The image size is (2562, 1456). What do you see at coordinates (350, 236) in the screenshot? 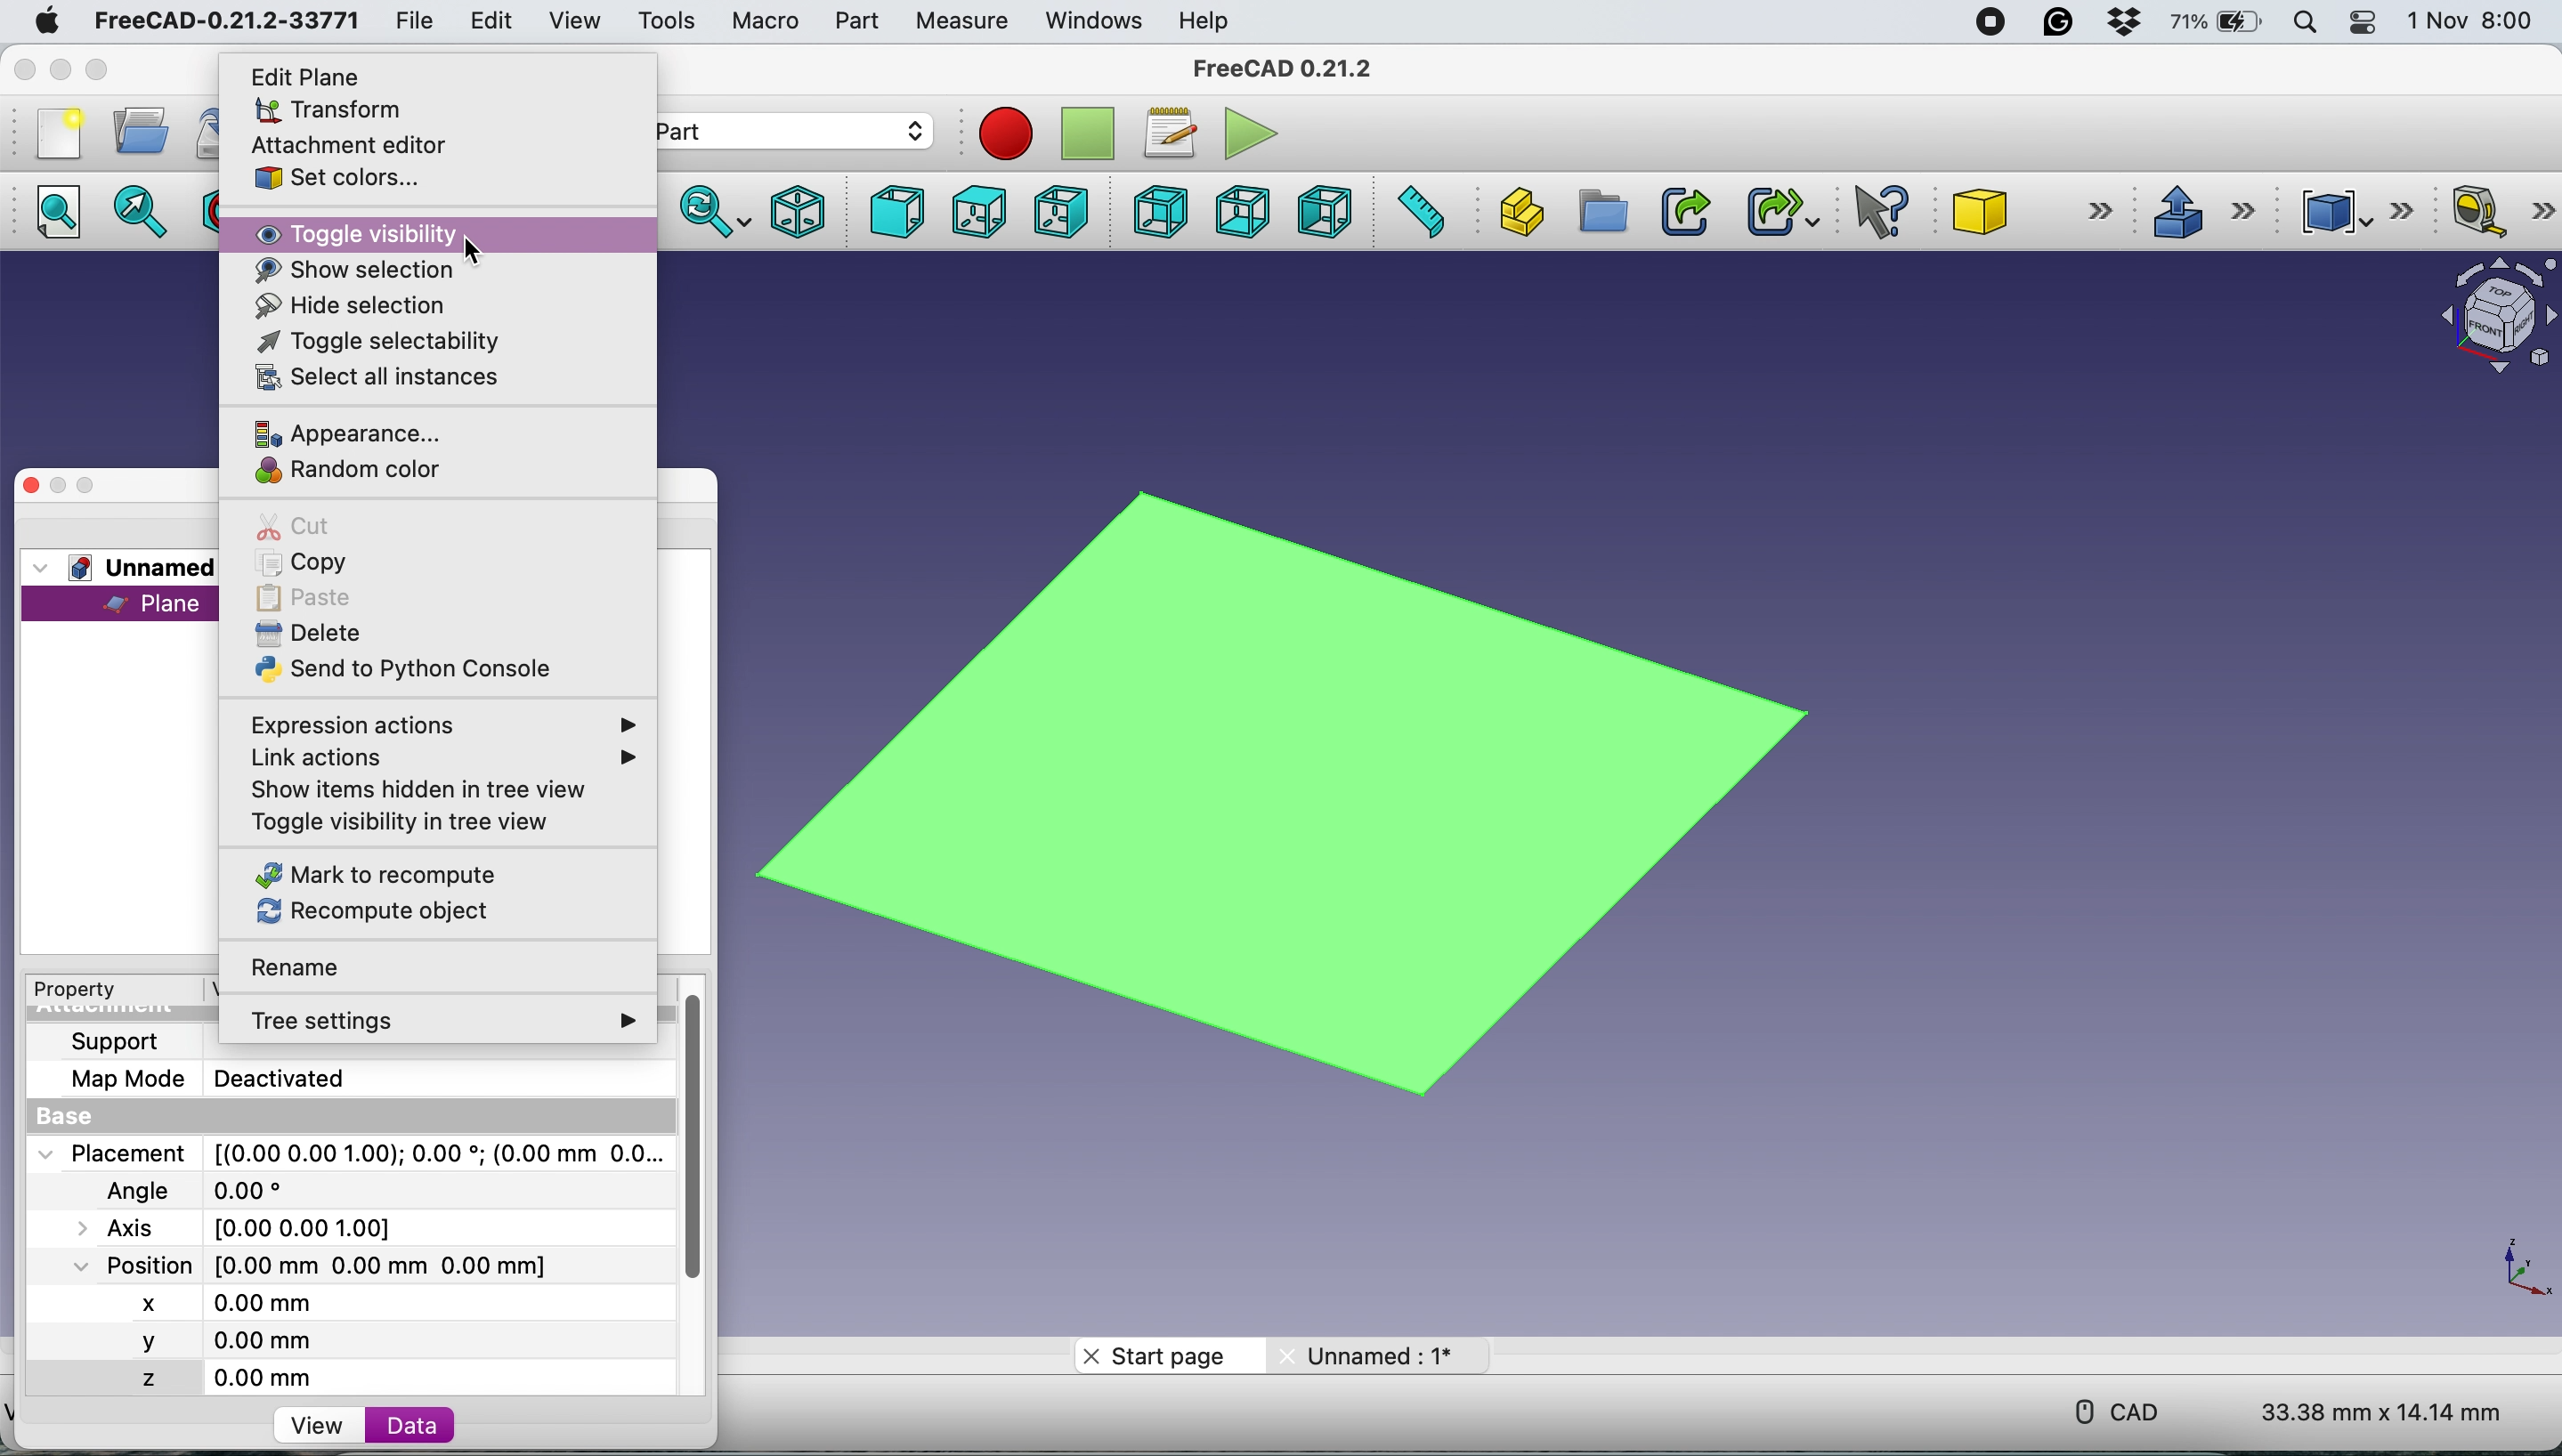
I see `toggle visibility` at bounding box center [350, 236].